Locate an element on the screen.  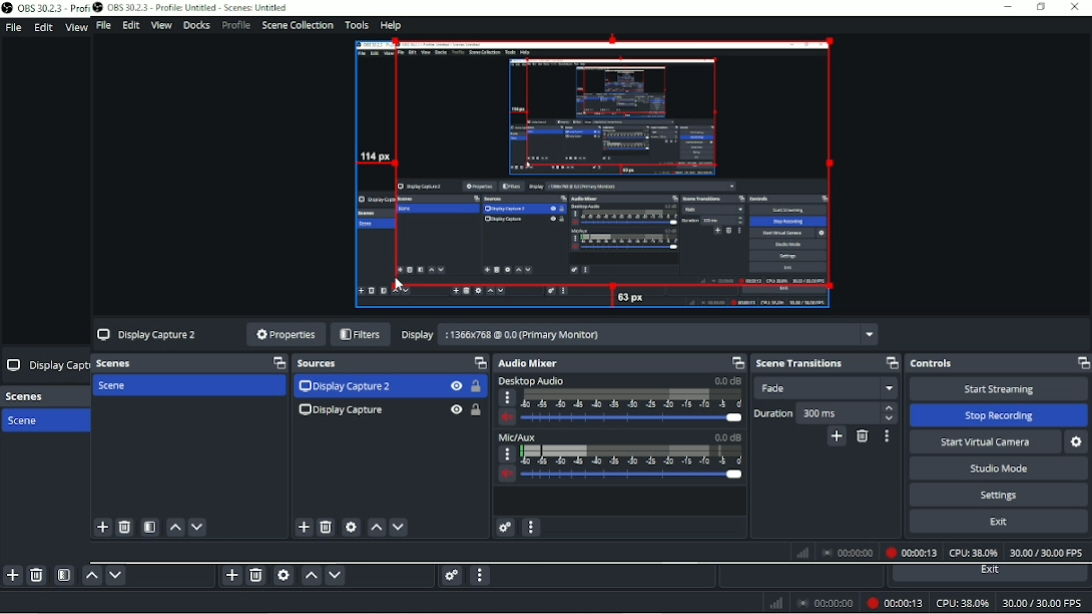
Filters is located at coordinates (356, 334).